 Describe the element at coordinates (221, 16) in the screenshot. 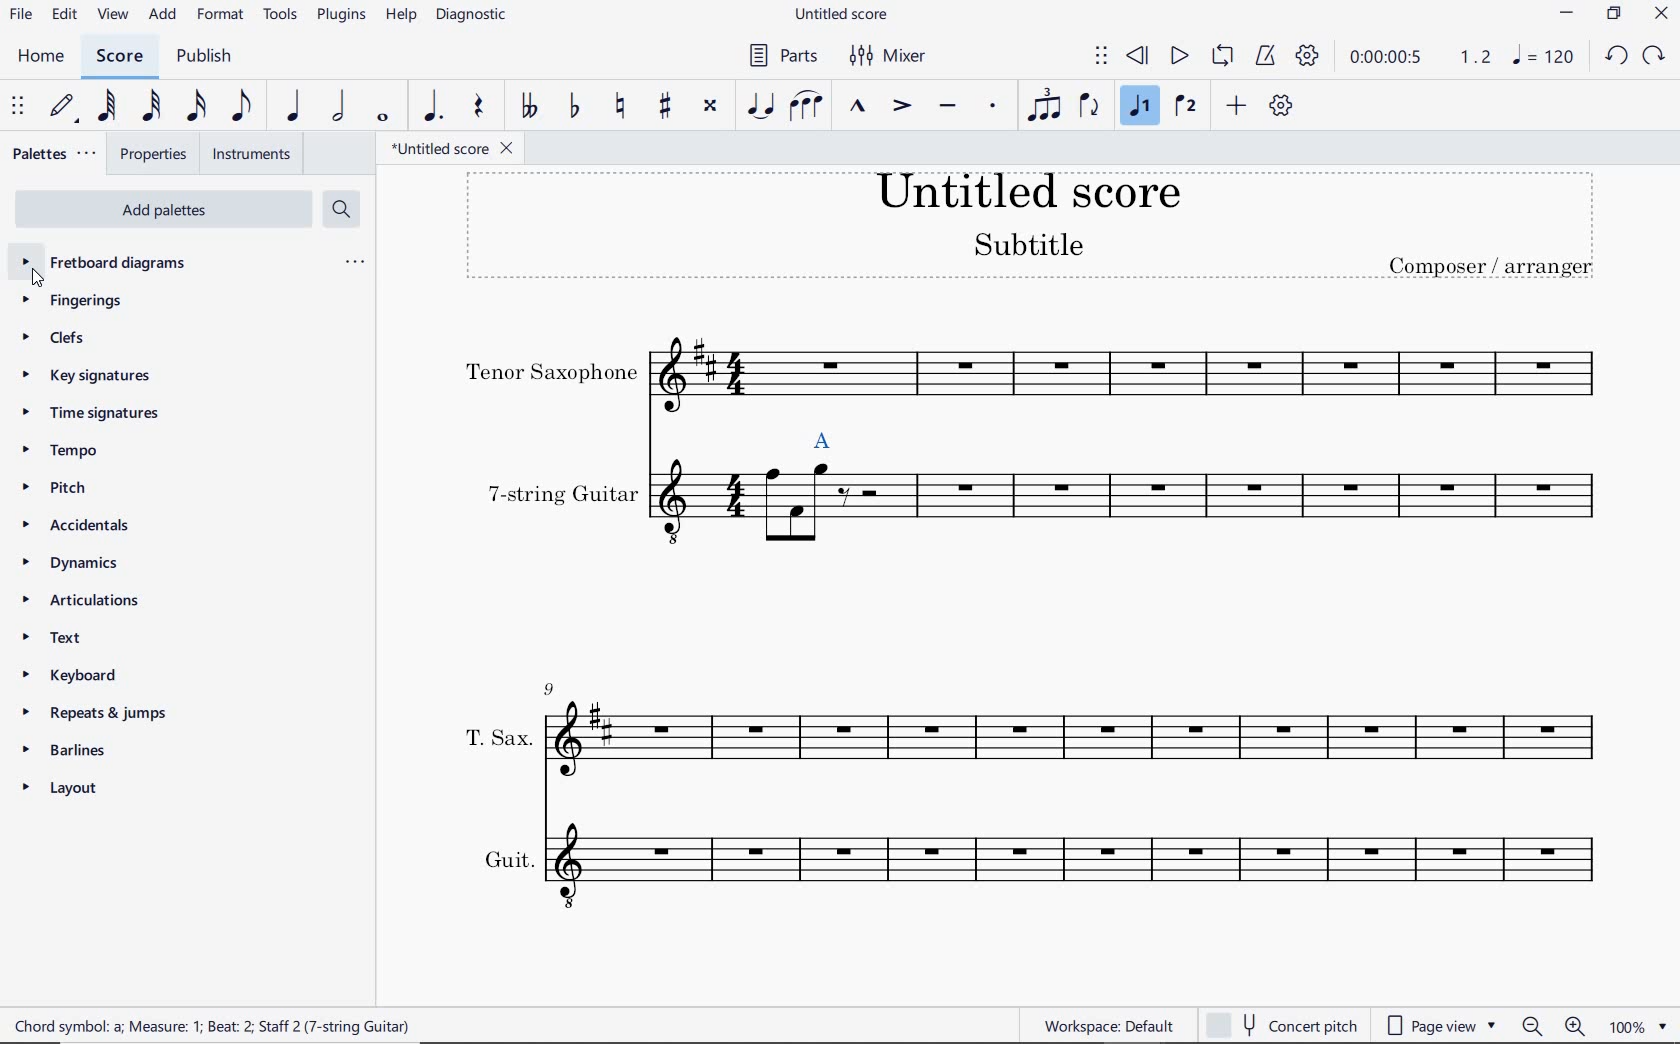

I see `FORMAT` at that location.